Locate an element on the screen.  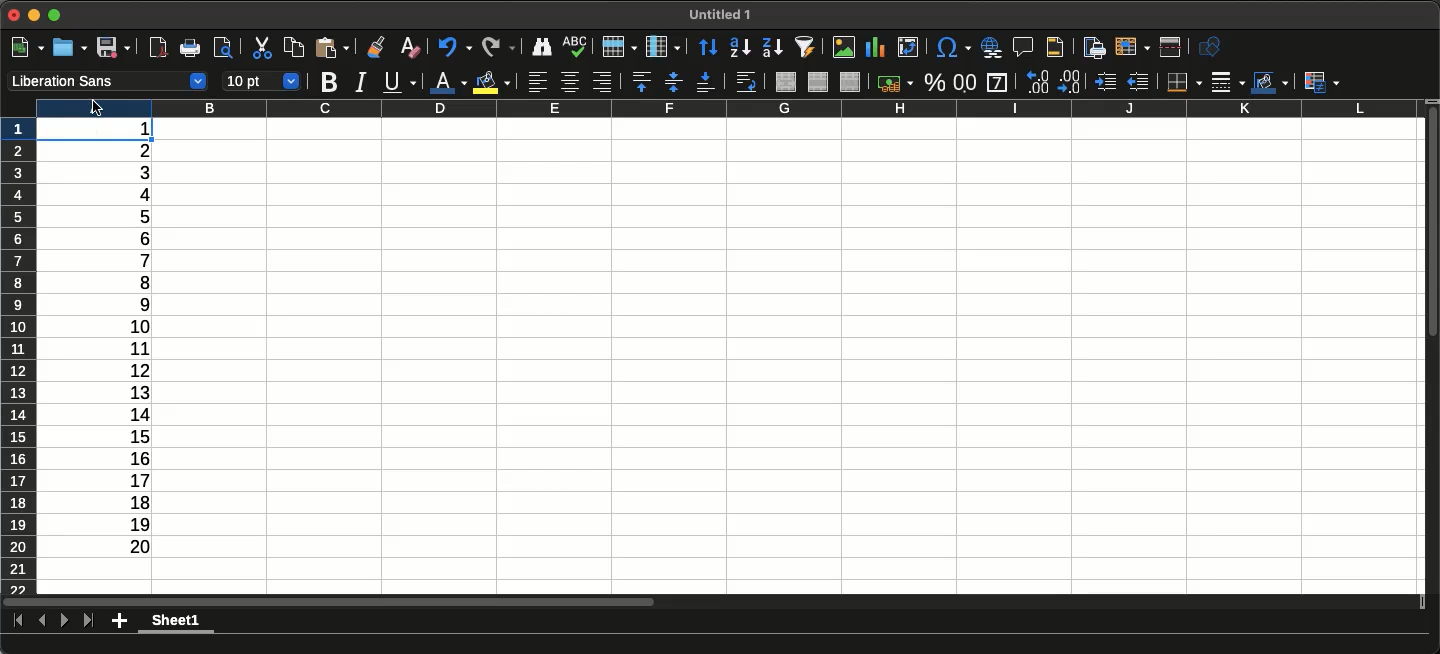
Undo is located at coordinates (455, 46).